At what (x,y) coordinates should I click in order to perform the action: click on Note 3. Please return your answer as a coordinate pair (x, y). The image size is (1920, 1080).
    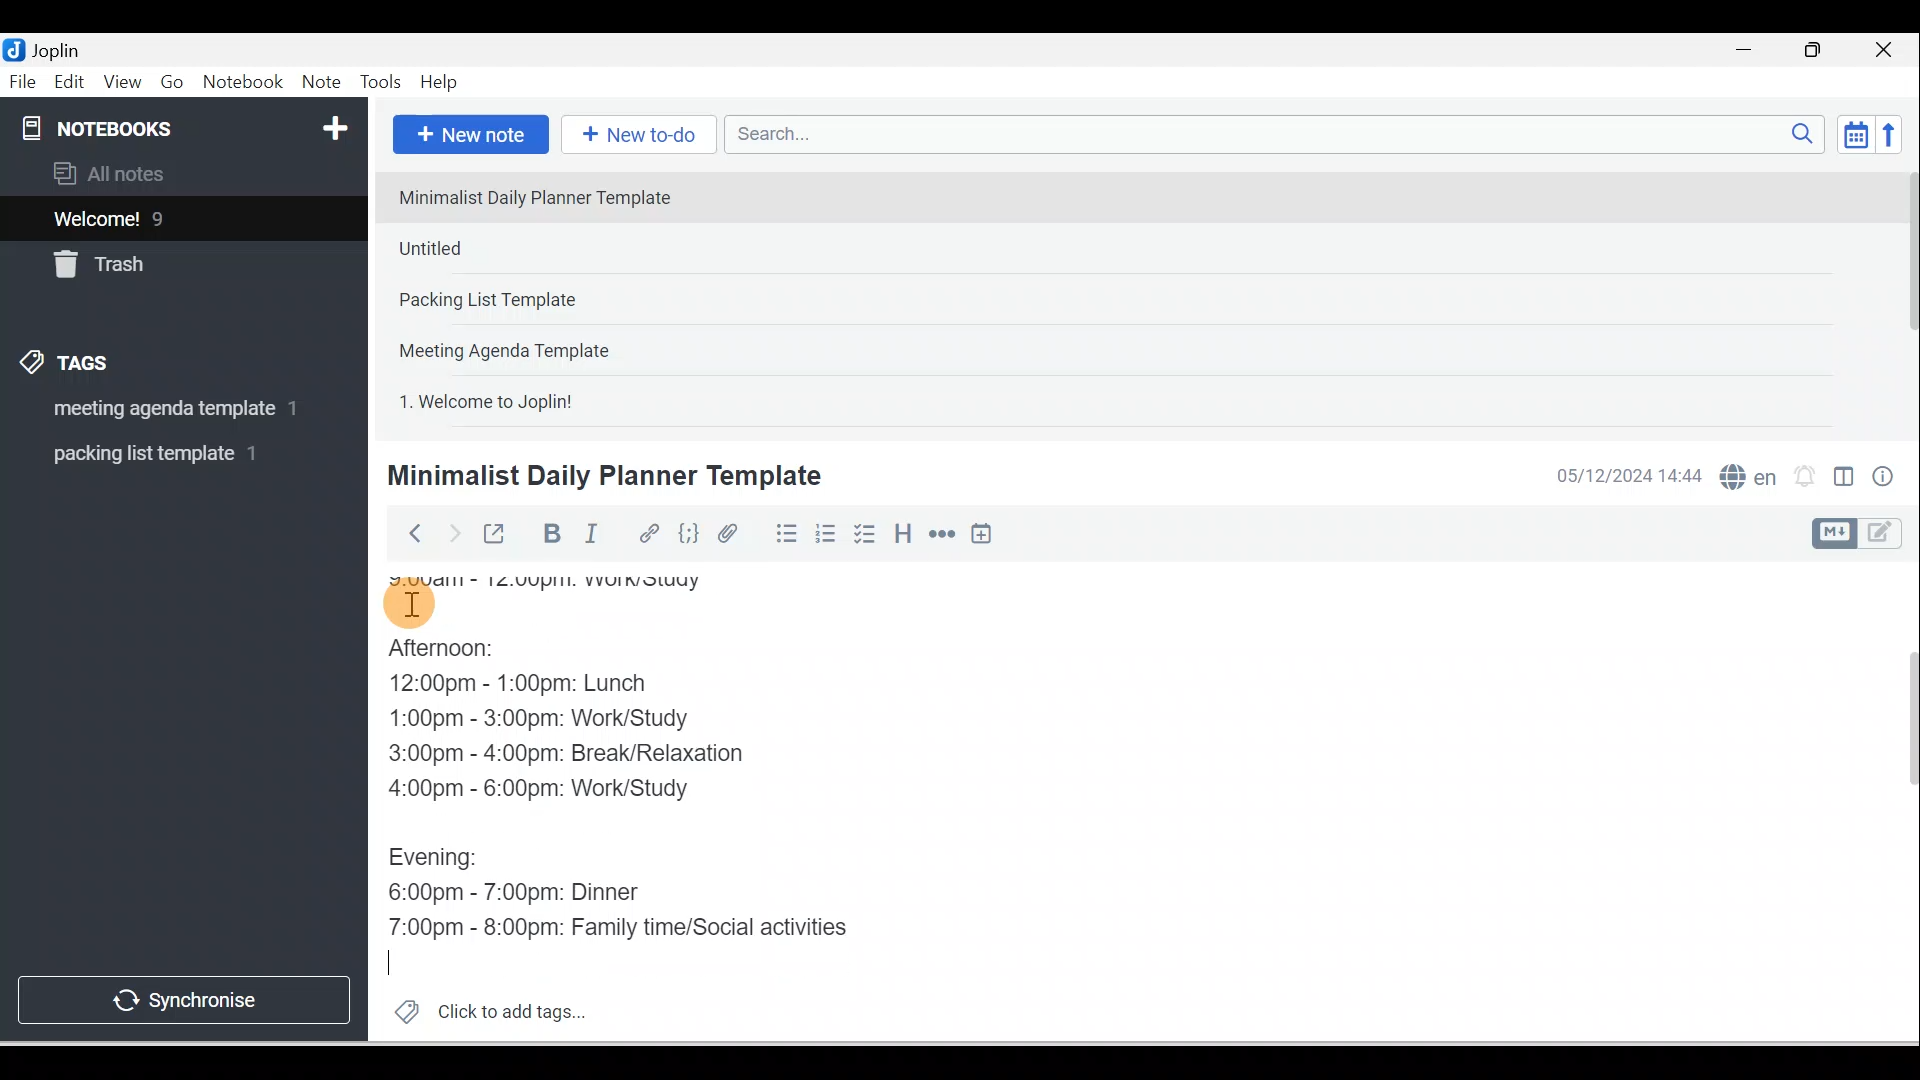
    Looking at the image, I should click on (551, 301).